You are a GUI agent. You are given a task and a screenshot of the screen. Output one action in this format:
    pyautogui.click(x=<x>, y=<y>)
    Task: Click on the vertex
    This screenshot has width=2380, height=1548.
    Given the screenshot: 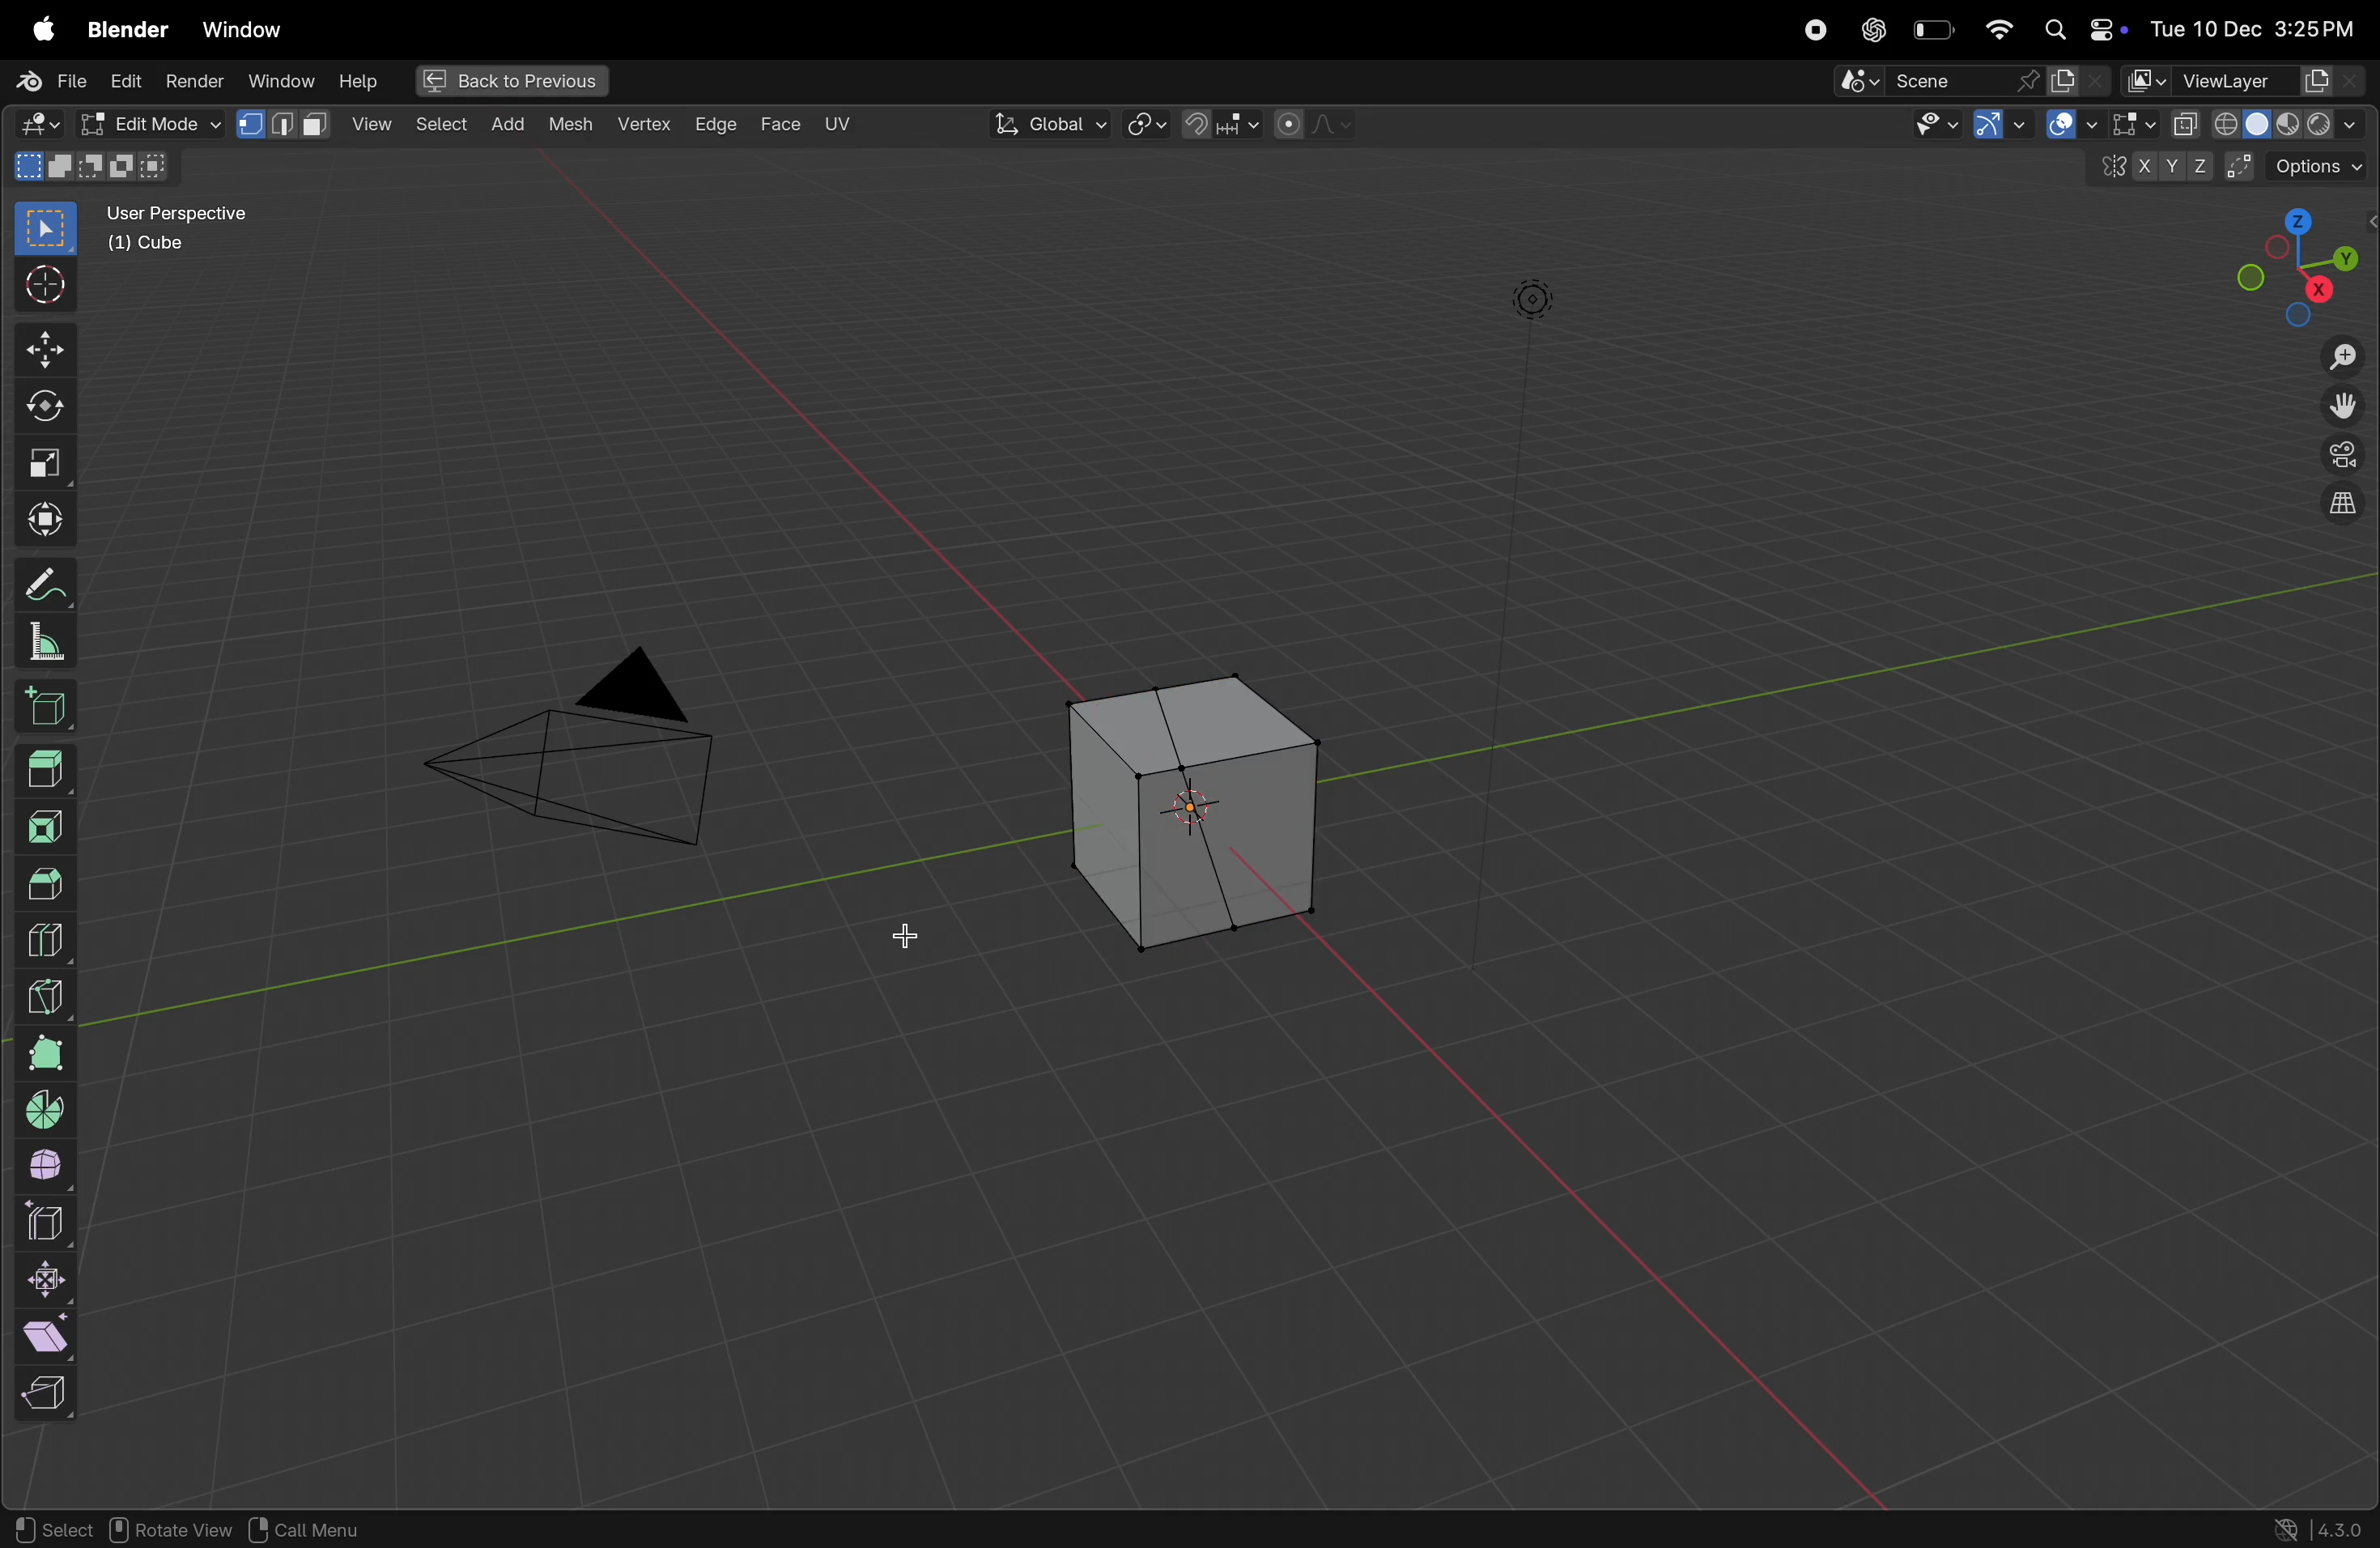 What is the action you would take?
    pyautogui.click(x=645, y=126)
    